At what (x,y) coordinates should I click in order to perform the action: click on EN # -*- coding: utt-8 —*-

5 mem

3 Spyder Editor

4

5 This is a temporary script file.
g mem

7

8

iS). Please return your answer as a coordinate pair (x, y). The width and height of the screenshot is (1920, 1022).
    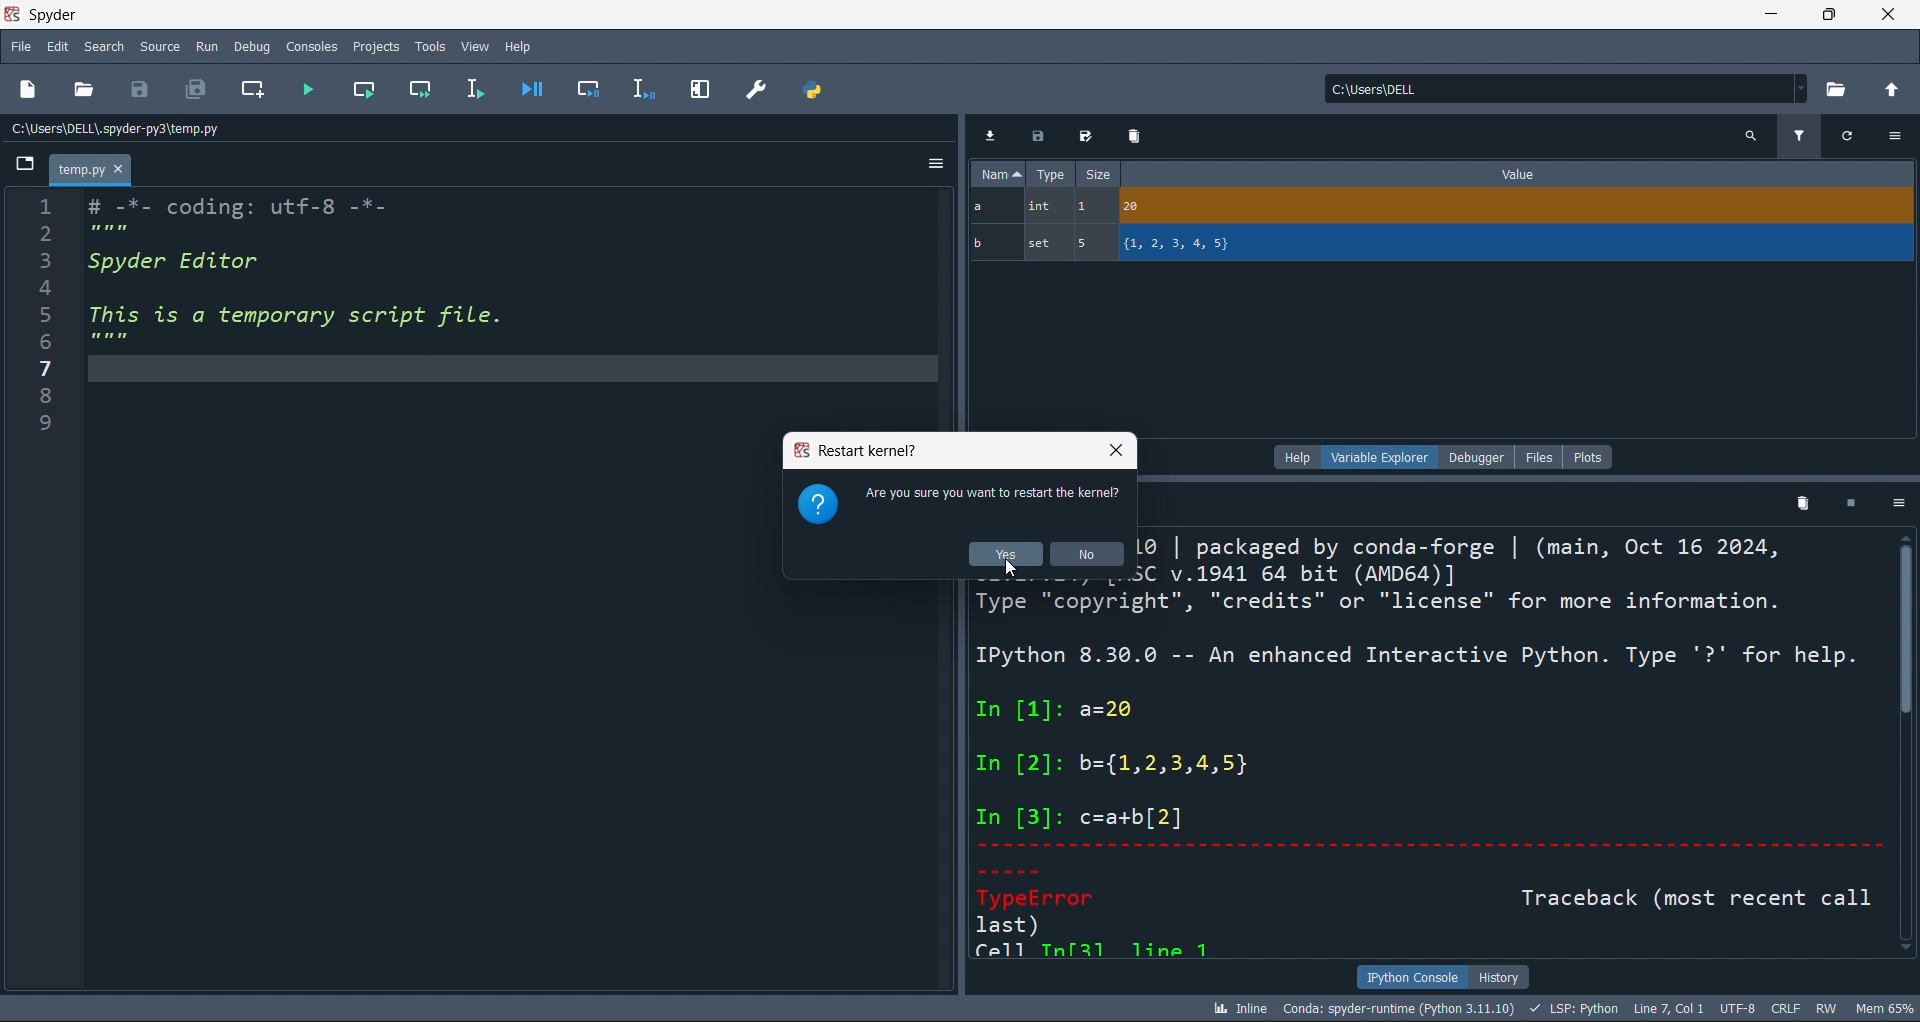
    Looking at the image, I should click on (284, 345).